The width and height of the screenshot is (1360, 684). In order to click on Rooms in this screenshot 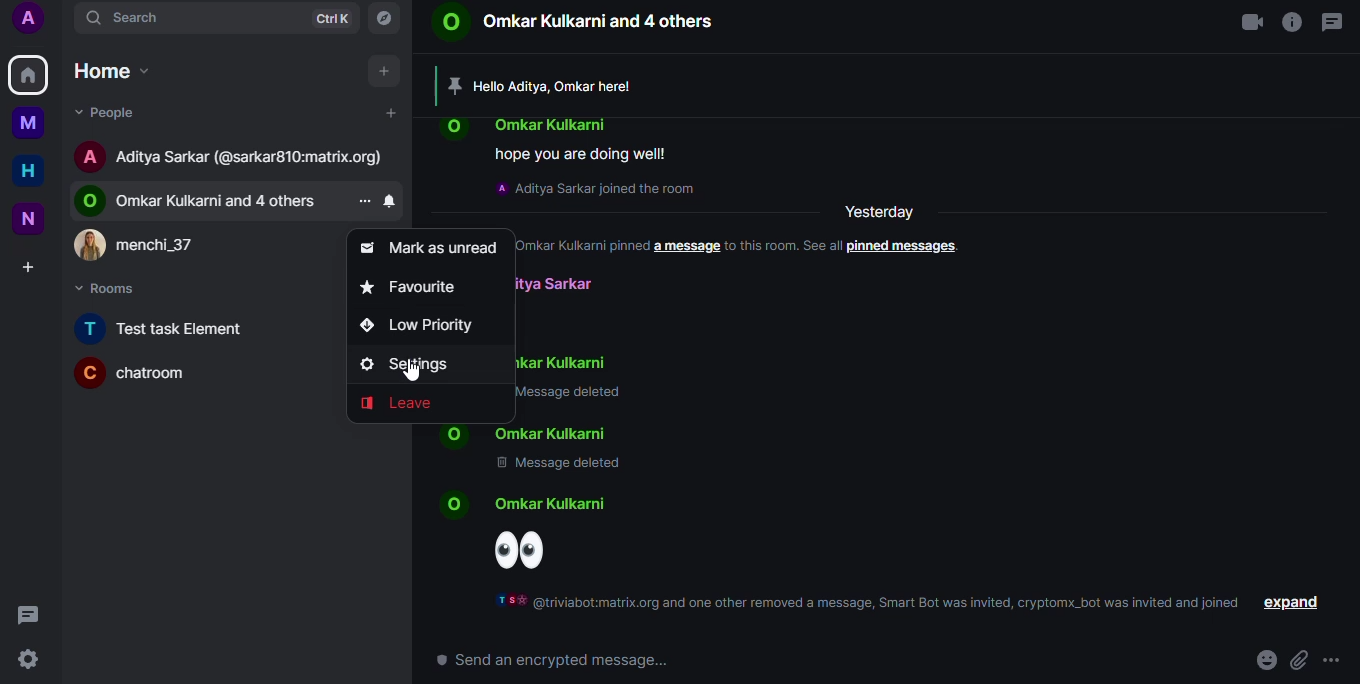, I will do `click(115, 288)`.